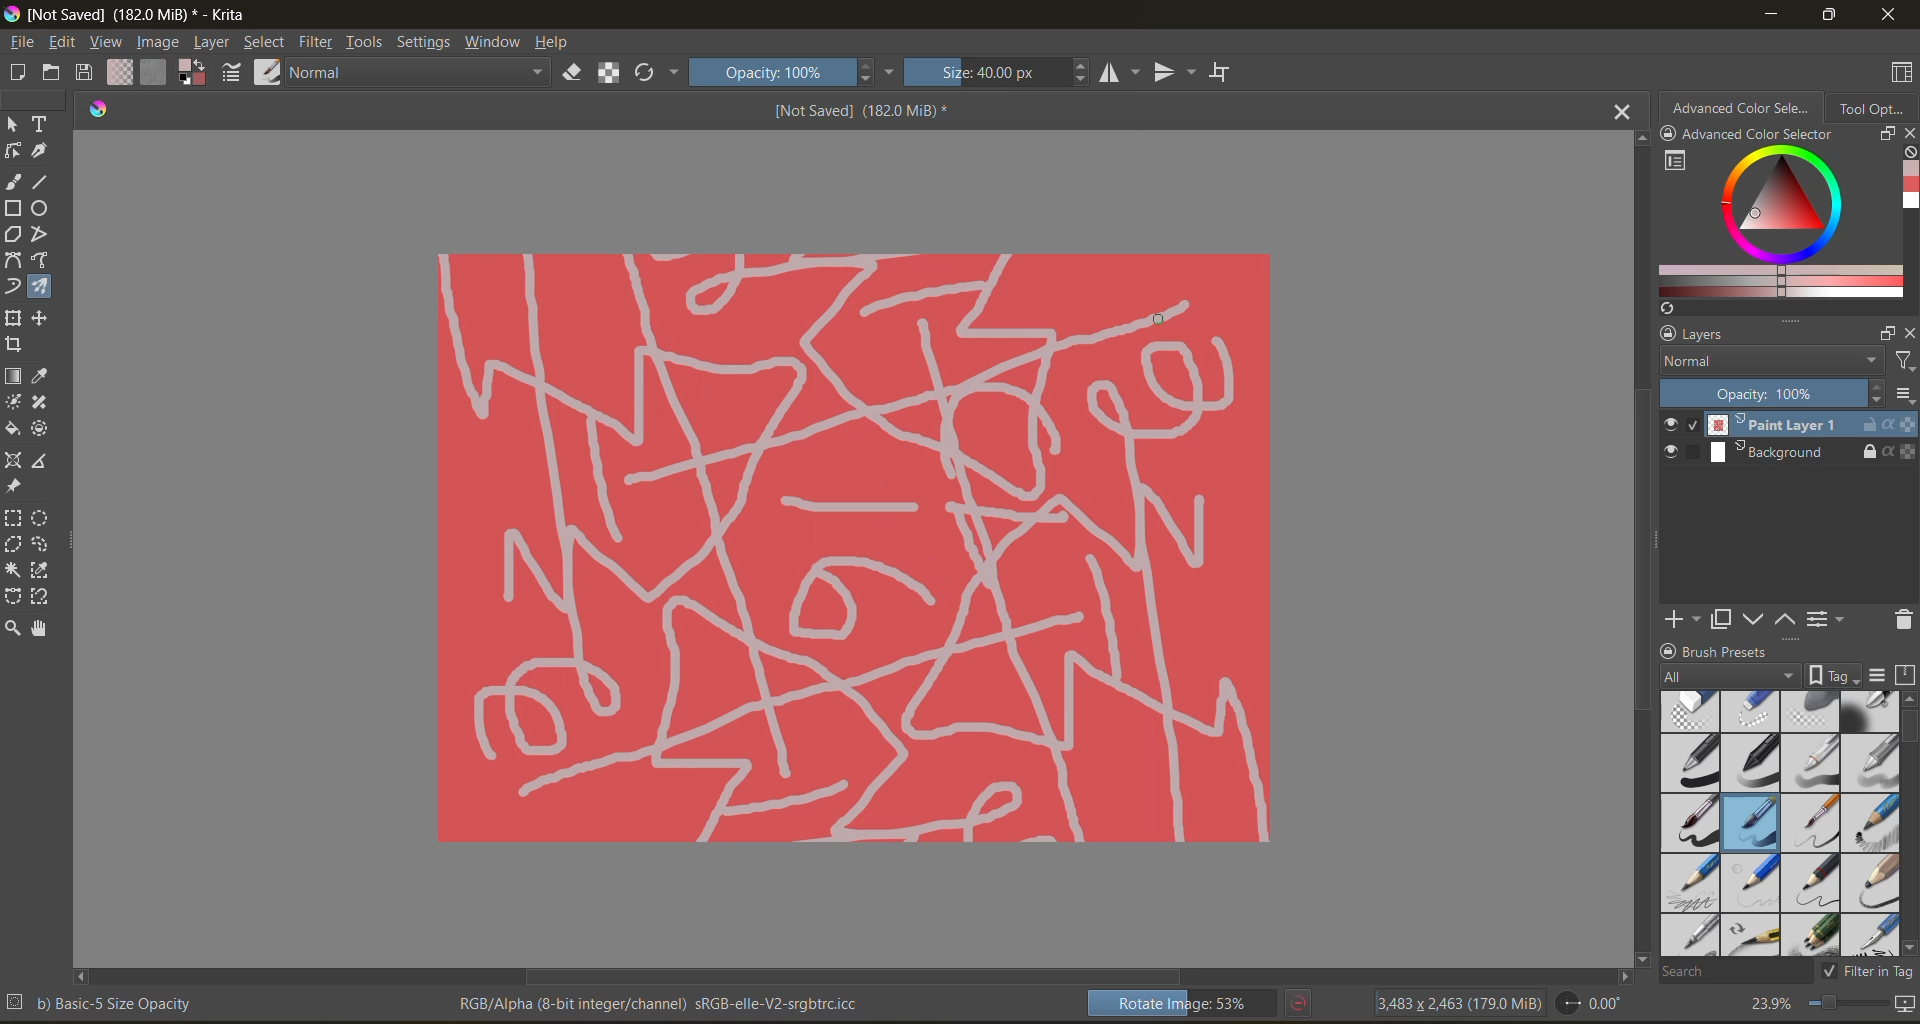  What do you see at coordinates (1864, 973) in the screenshot?
I see `filter in tag` at bounding box center [1864, 973].